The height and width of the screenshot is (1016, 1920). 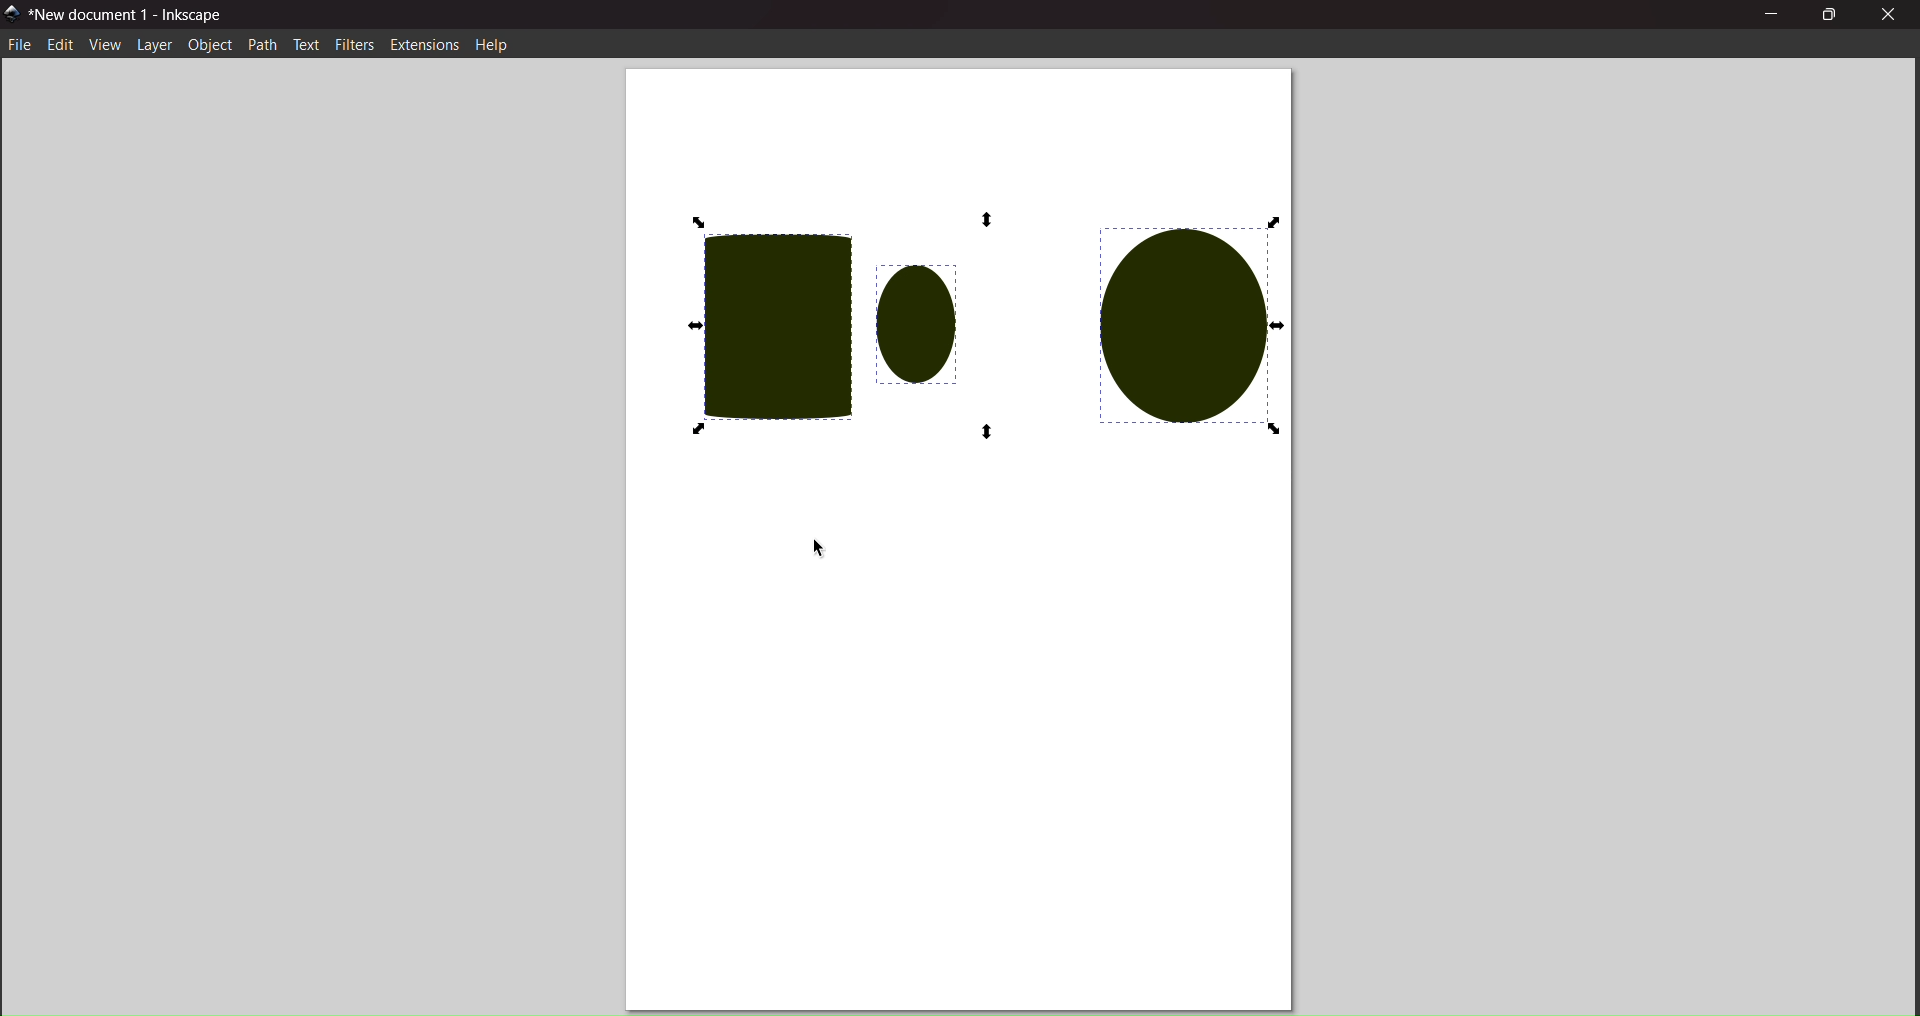 What do you see at coordinates (58, 46) in the screenshot?
I see `edit` at bounding box center [58, 46].